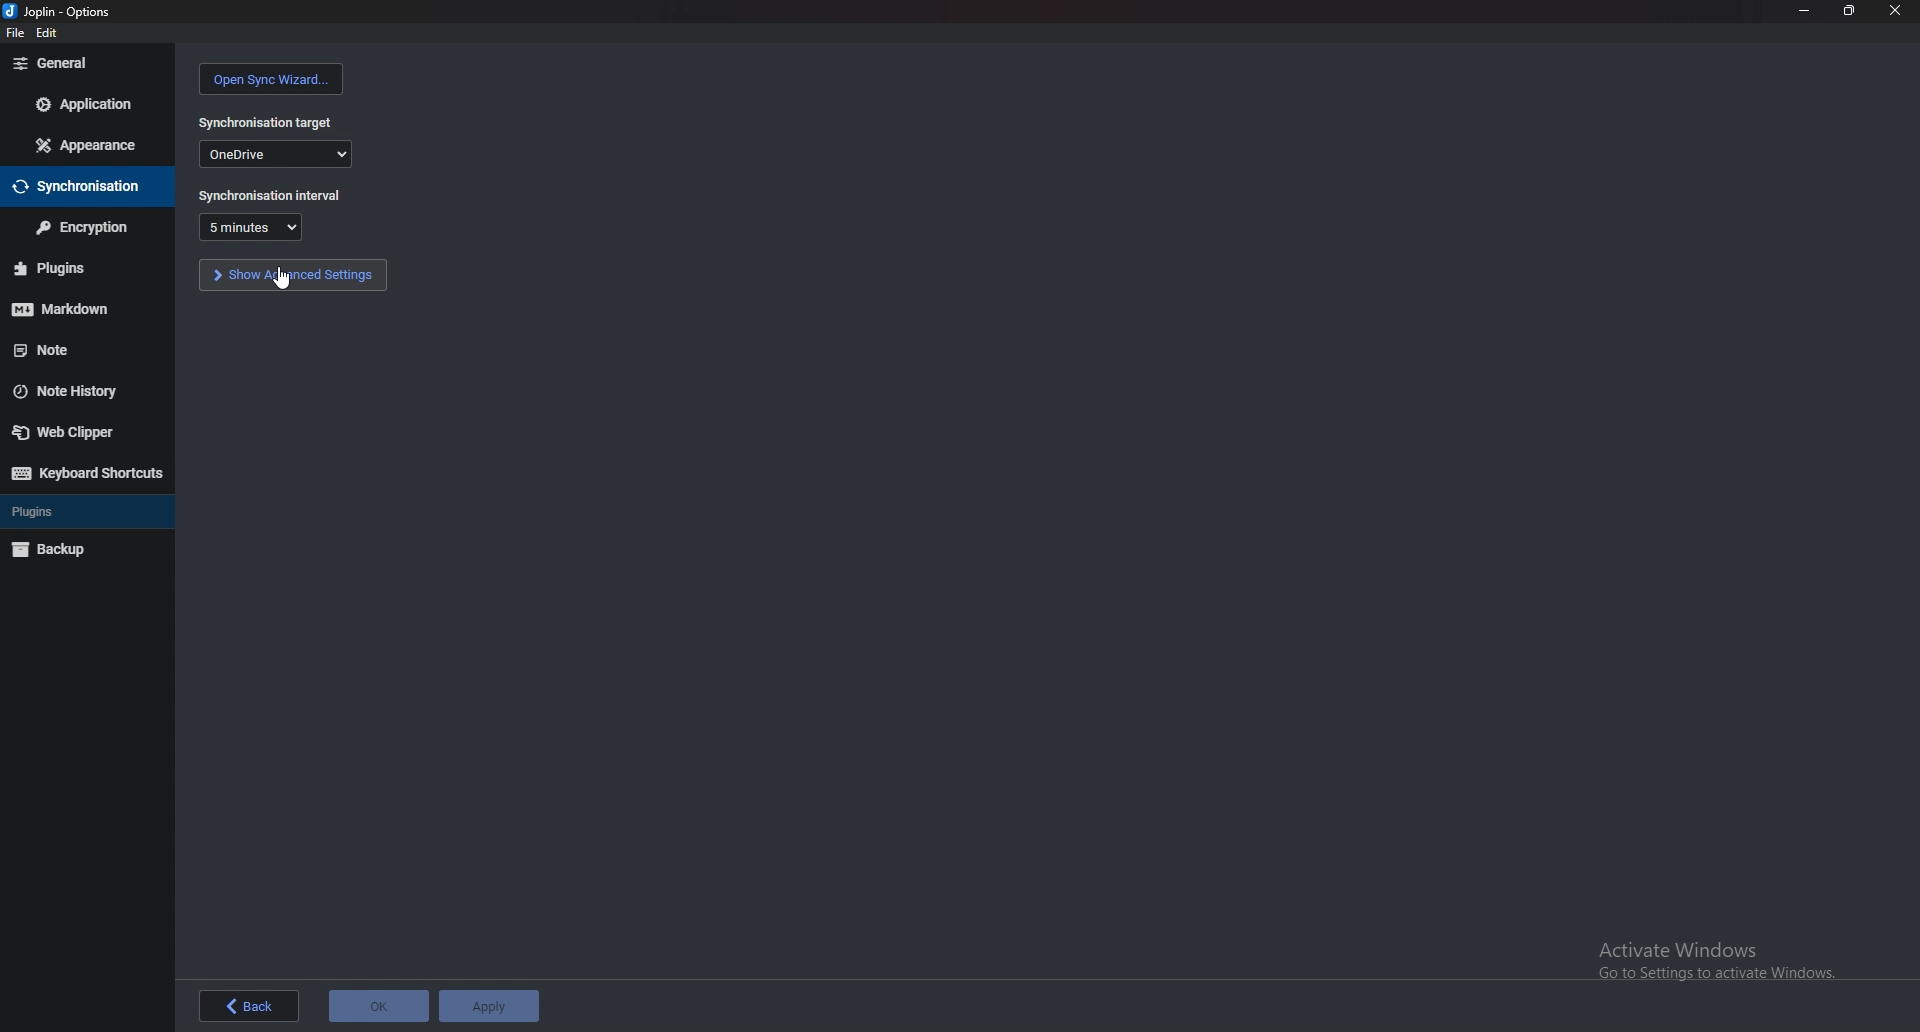 The width and height of the screenshot is (1920, 1032). Describe the element at coordinates (1894, 9) in the screenshot. I see `close` at that location.